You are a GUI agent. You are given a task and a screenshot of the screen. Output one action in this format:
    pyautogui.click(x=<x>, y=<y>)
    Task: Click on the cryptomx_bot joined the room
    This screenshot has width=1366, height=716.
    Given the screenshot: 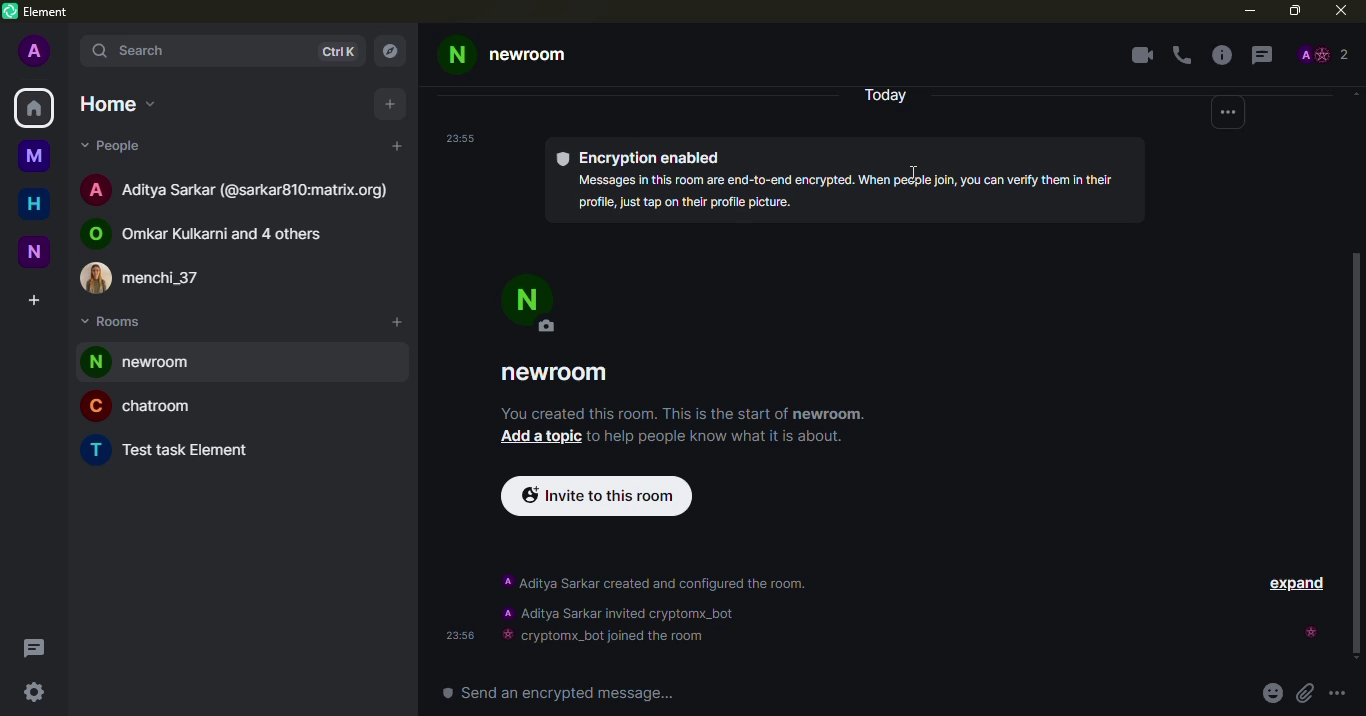 What is the action you would take?
    pyautogui.click(x=603, y=637)
    